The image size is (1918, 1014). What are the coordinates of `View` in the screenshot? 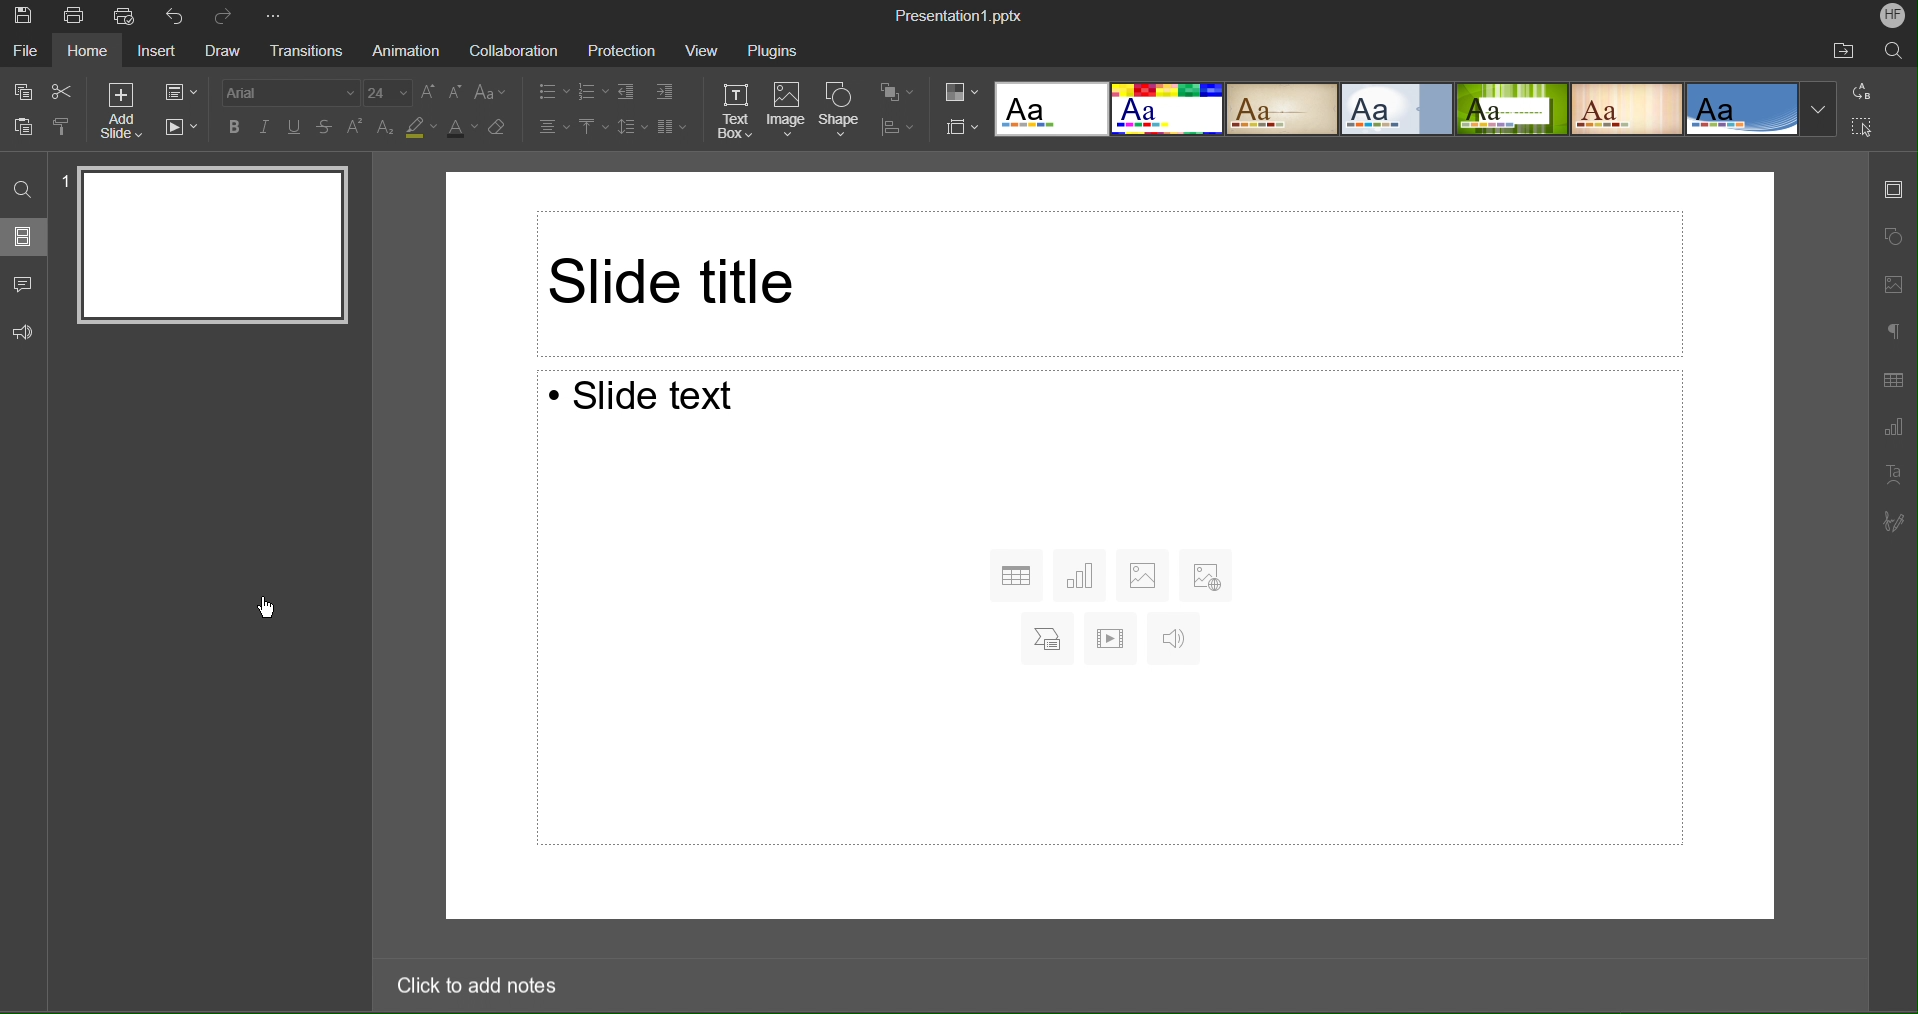 It's located at (701, 50).